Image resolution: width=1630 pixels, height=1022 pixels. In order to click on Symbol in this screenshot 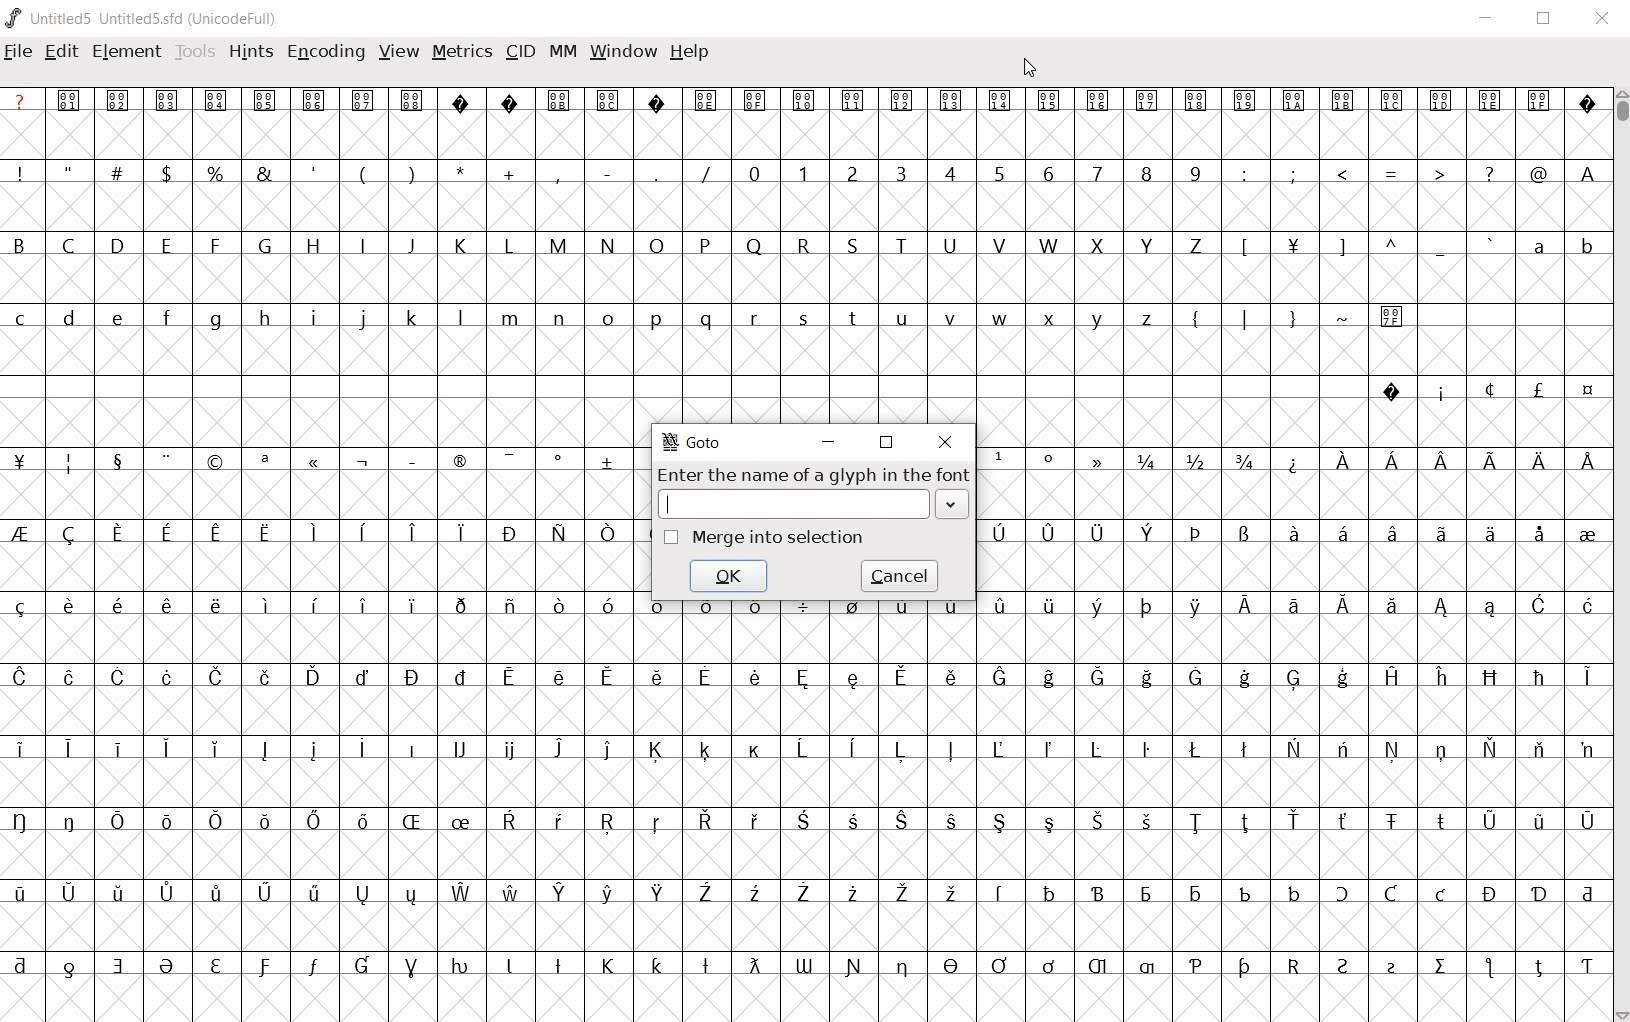, I will do `click(1345, 895)`.